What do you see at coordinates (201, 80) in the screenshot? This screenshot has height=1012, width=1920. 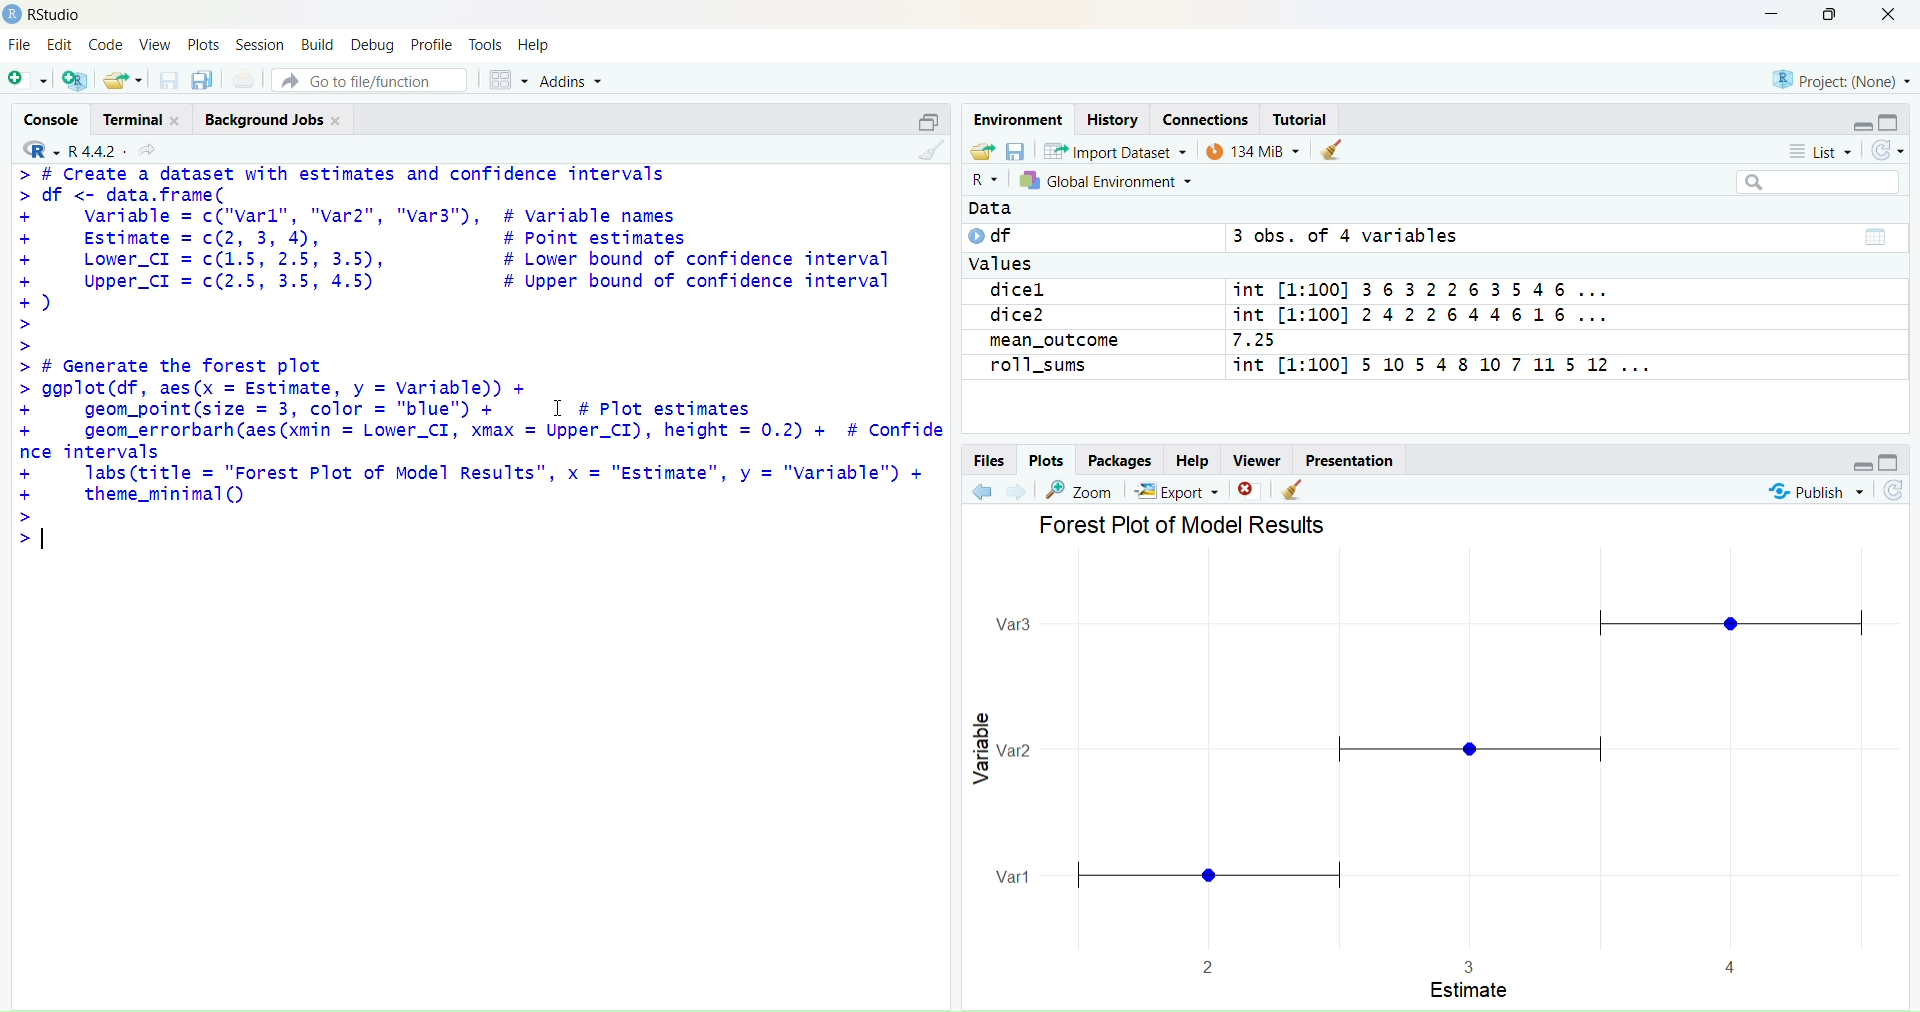 I see `save all open document` at bounding box center [201, 80].